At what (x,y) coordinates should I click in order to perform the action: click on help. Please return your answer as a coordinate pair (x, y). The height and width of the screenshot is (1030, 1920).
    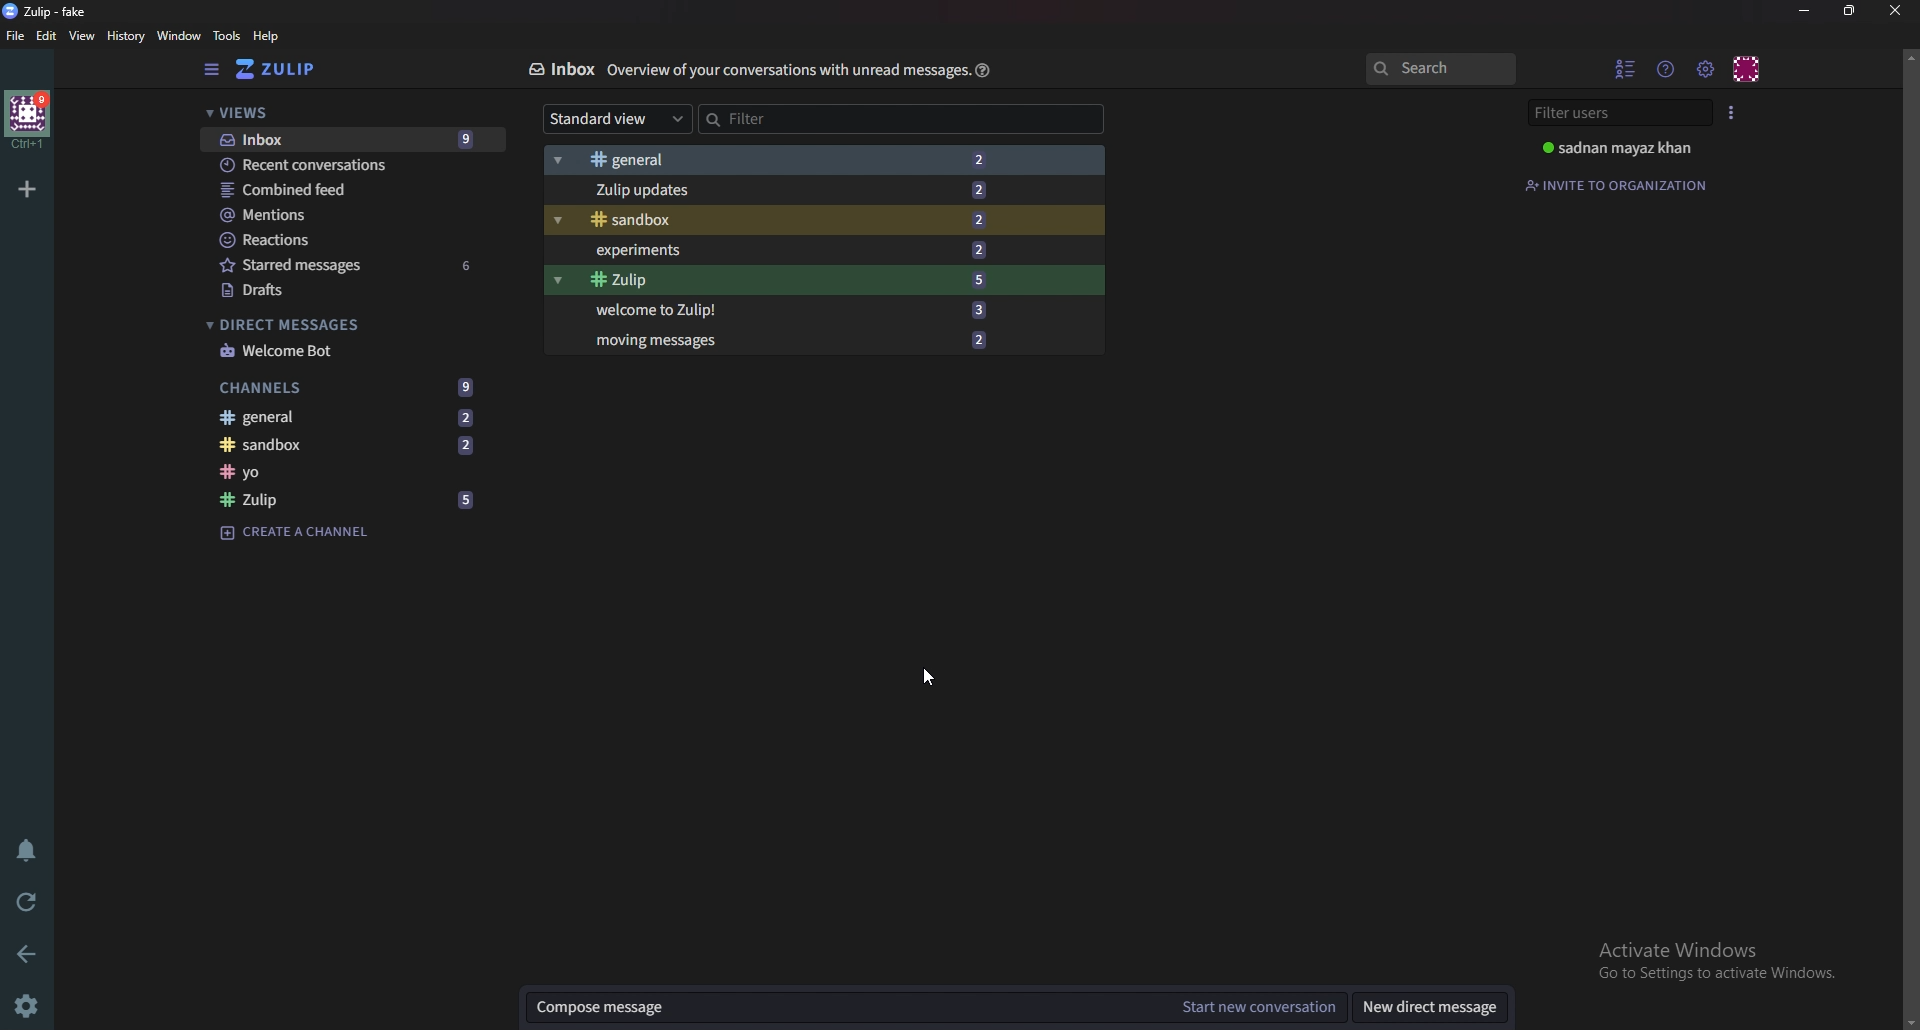
    Looking at the image, I should click on (266, 37).